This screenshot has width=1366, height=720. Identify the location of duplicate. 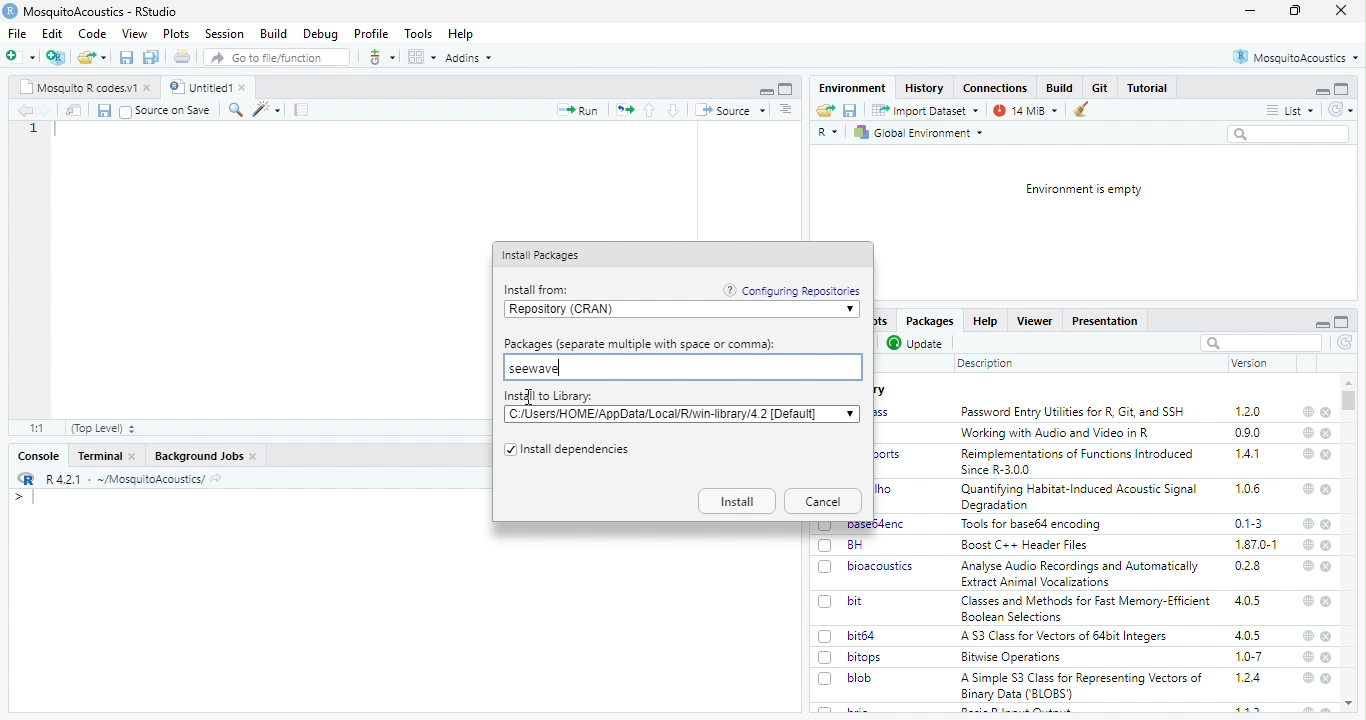
(152, 57).